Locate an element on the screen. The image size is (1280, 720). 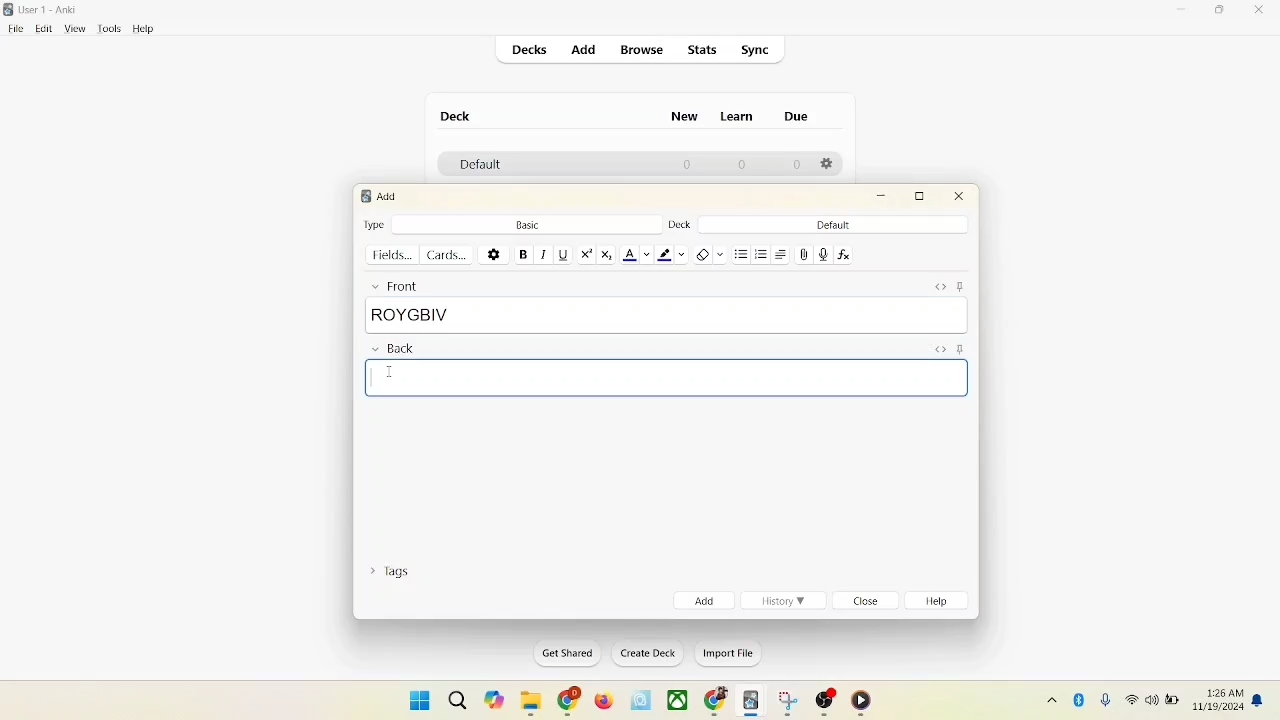
alignment is located at coordinates (783, 254).